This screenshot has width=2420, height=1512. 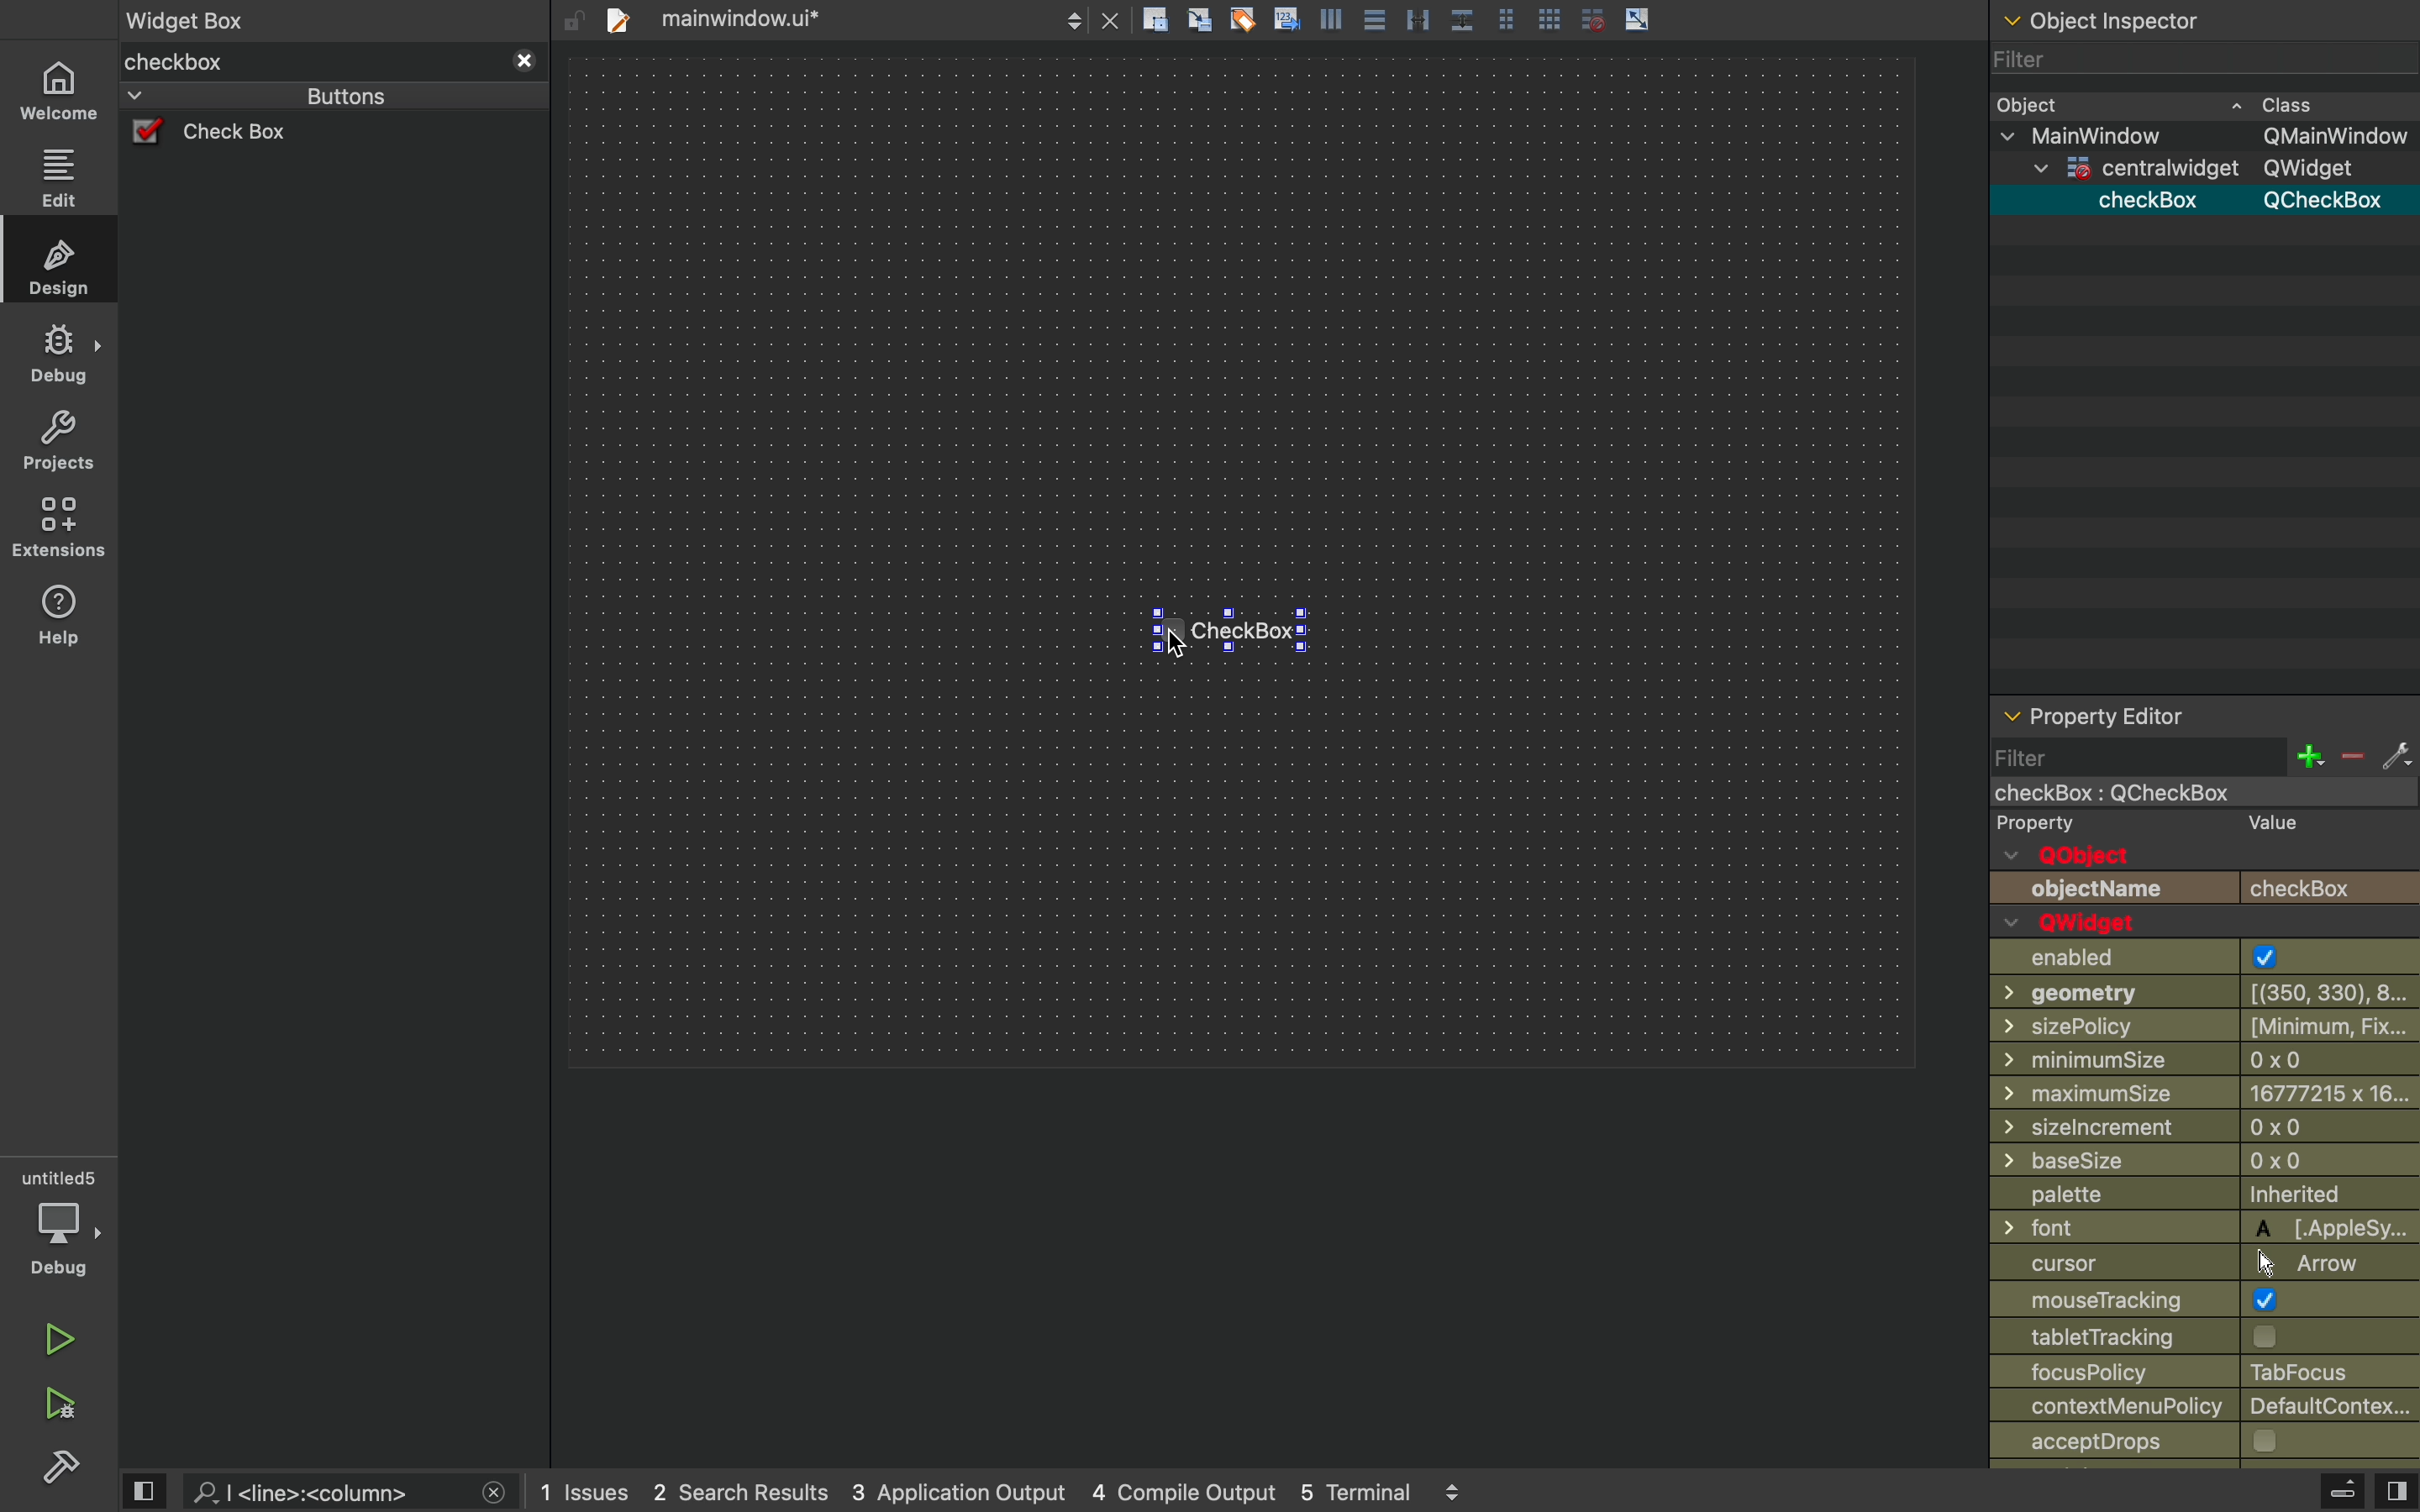 What do you see at coordinates (2202, 18) in the screenshot?
I see `object inspector` at bounding box center [2202, 18].